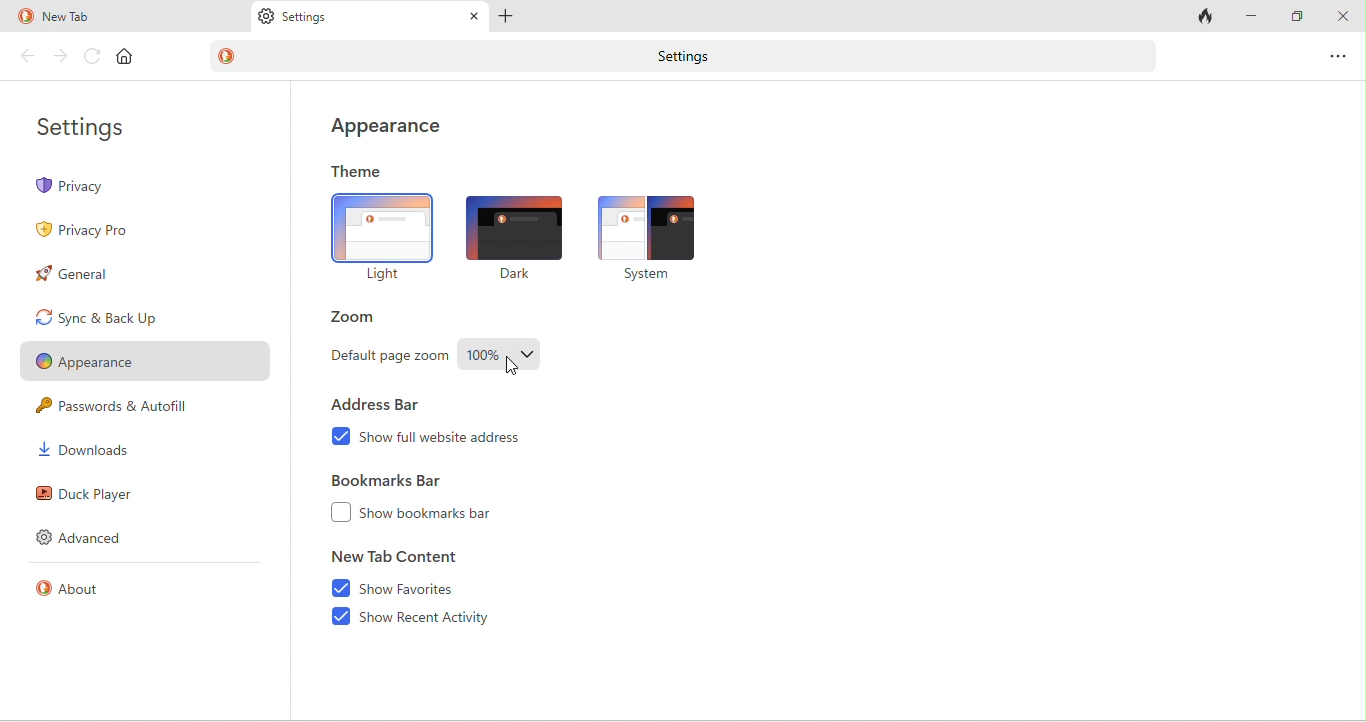 The width and height of the screenshot is (1366, 722). I want to click on dark, so click(512, 277).